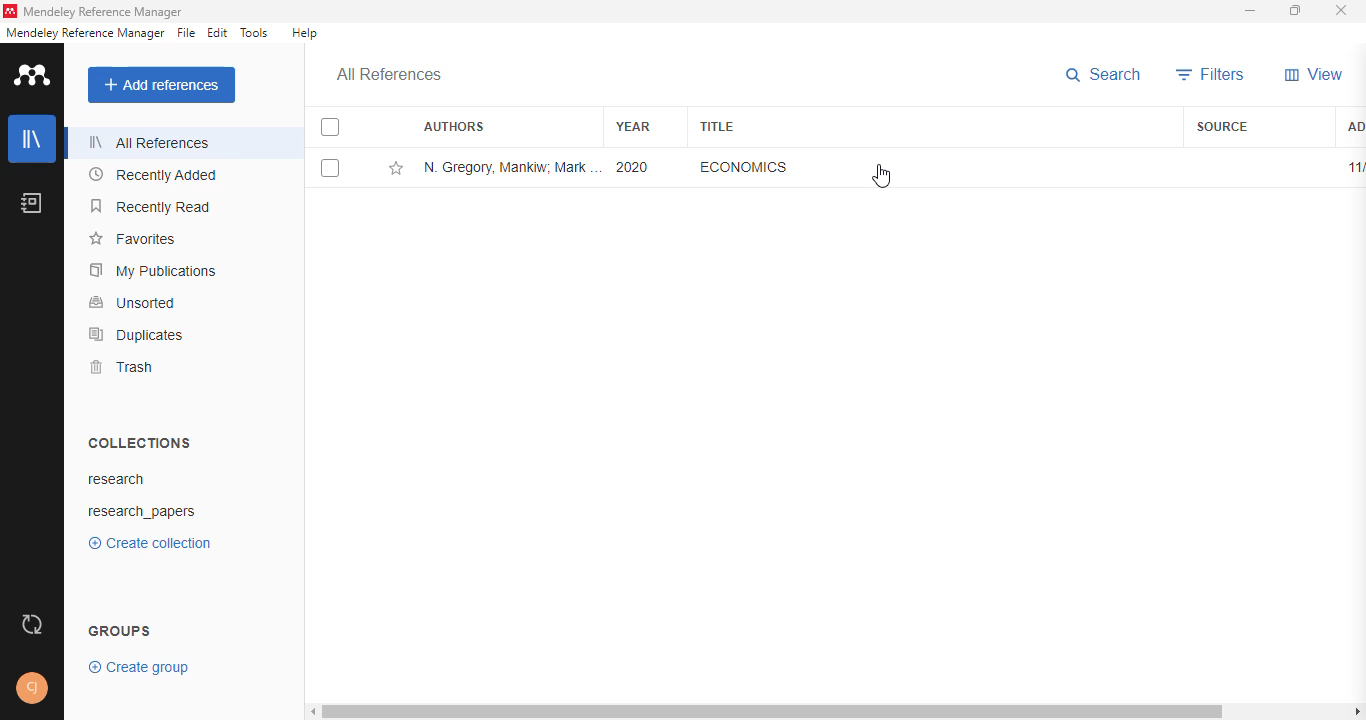  I want to click on collections, so click(140, 444).